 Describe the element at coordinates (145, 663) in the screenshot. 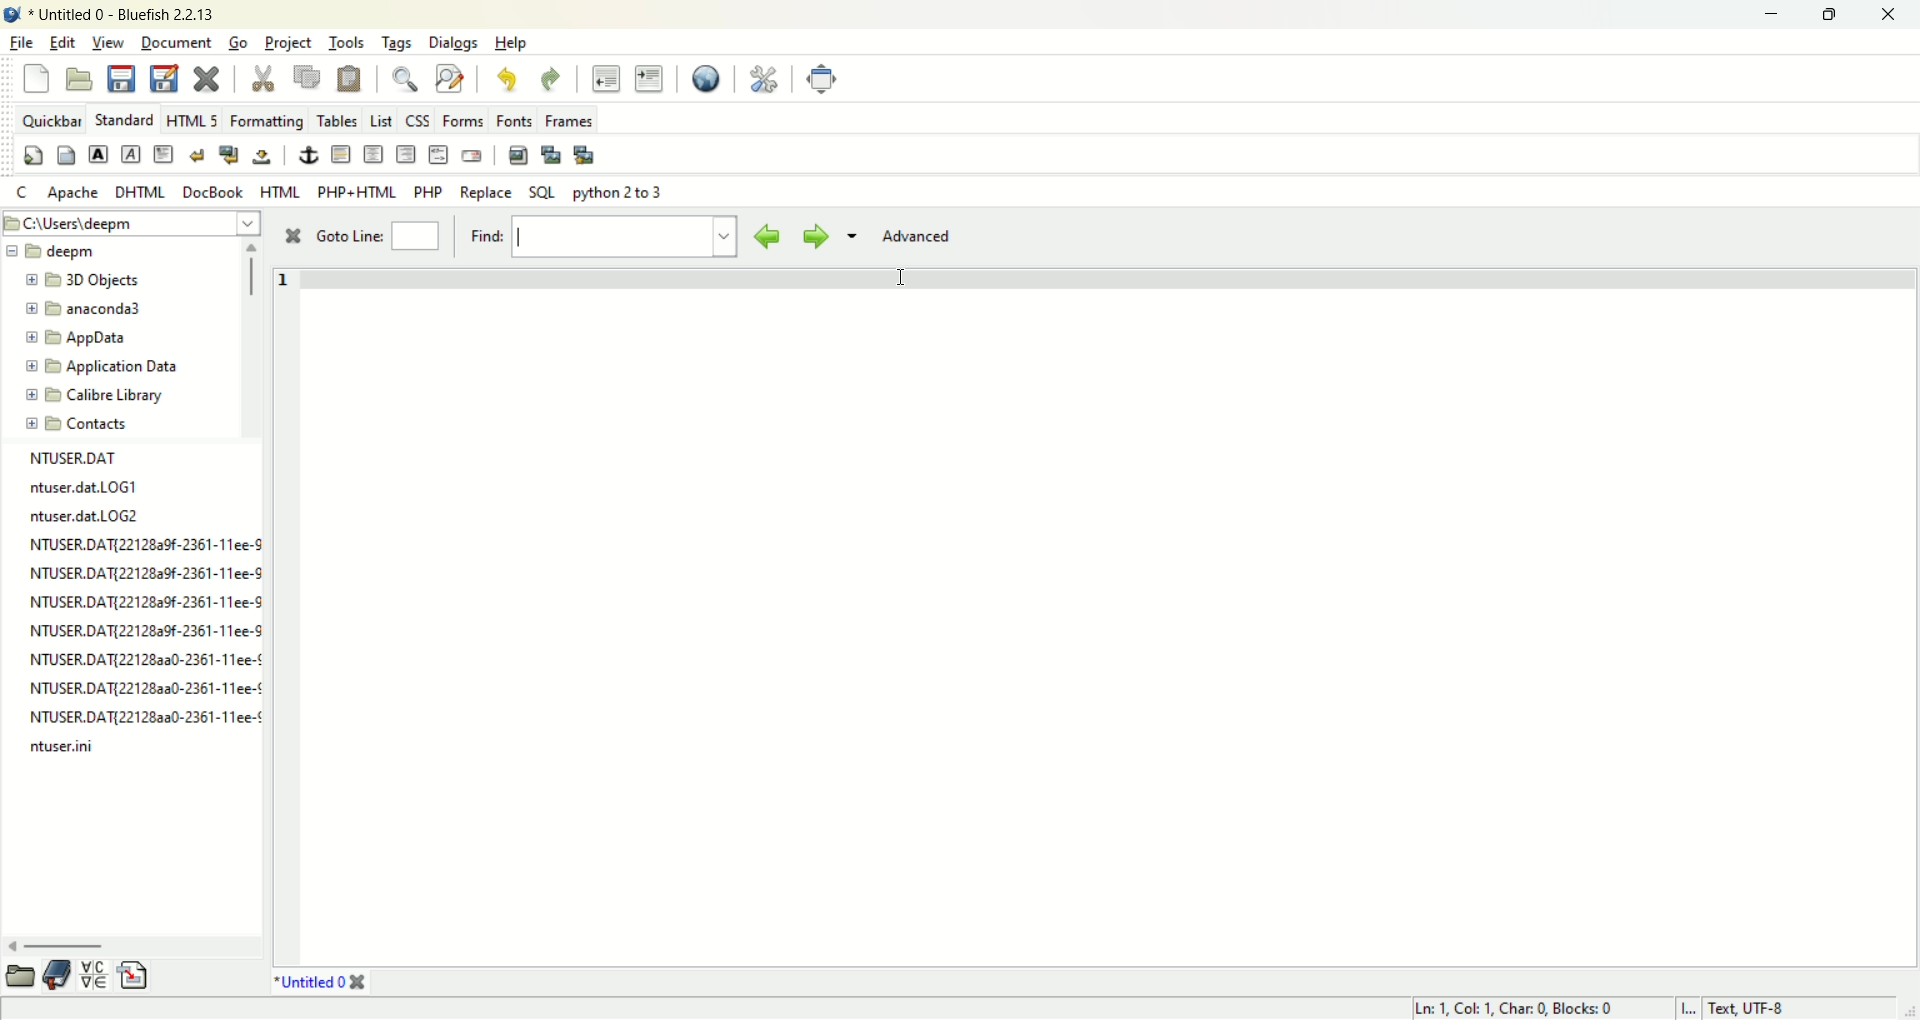

I see `NTUSER.DAT{221282a0-2361-11ee-¢` at that location.